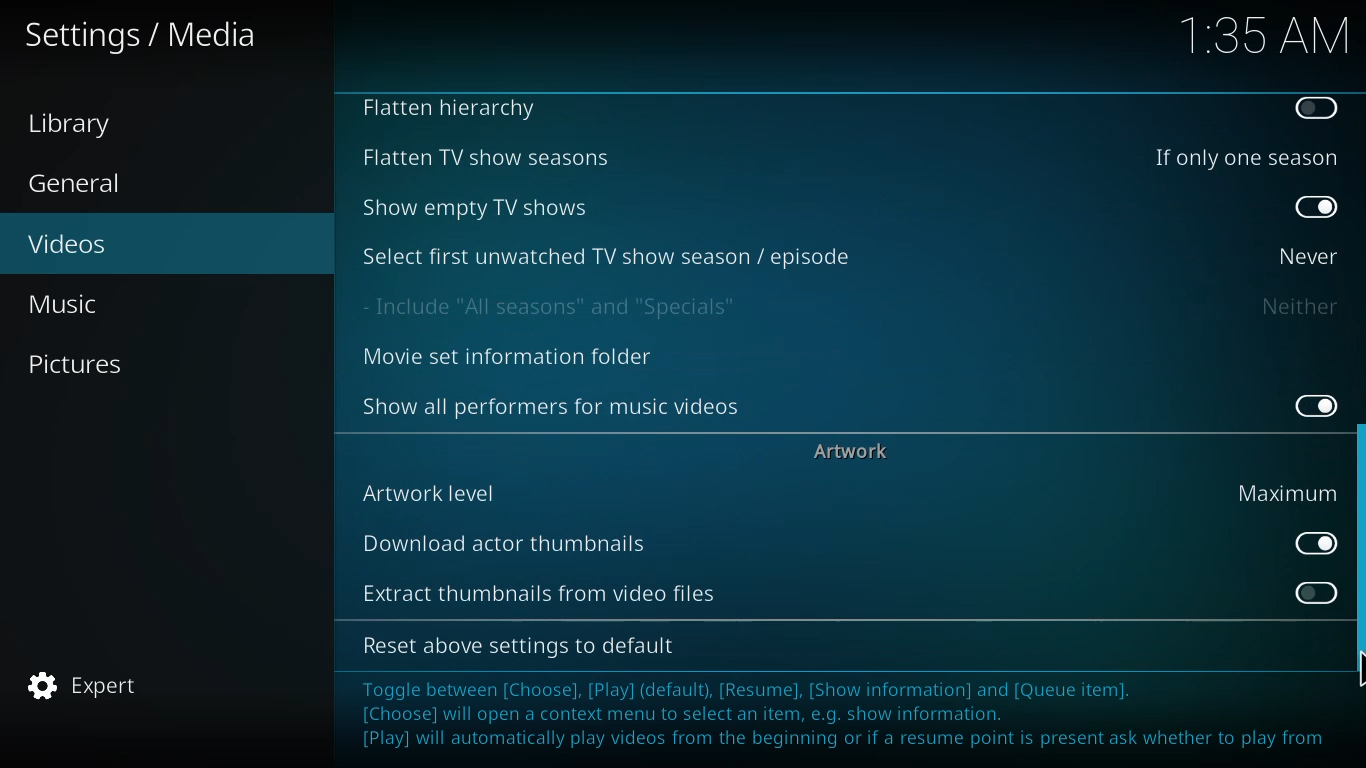 This screenshot has height=768, width=1366. What do you see at coordinates (845, 717) in the screenshot?
I see `imfo` at bounding box center [845, 717].